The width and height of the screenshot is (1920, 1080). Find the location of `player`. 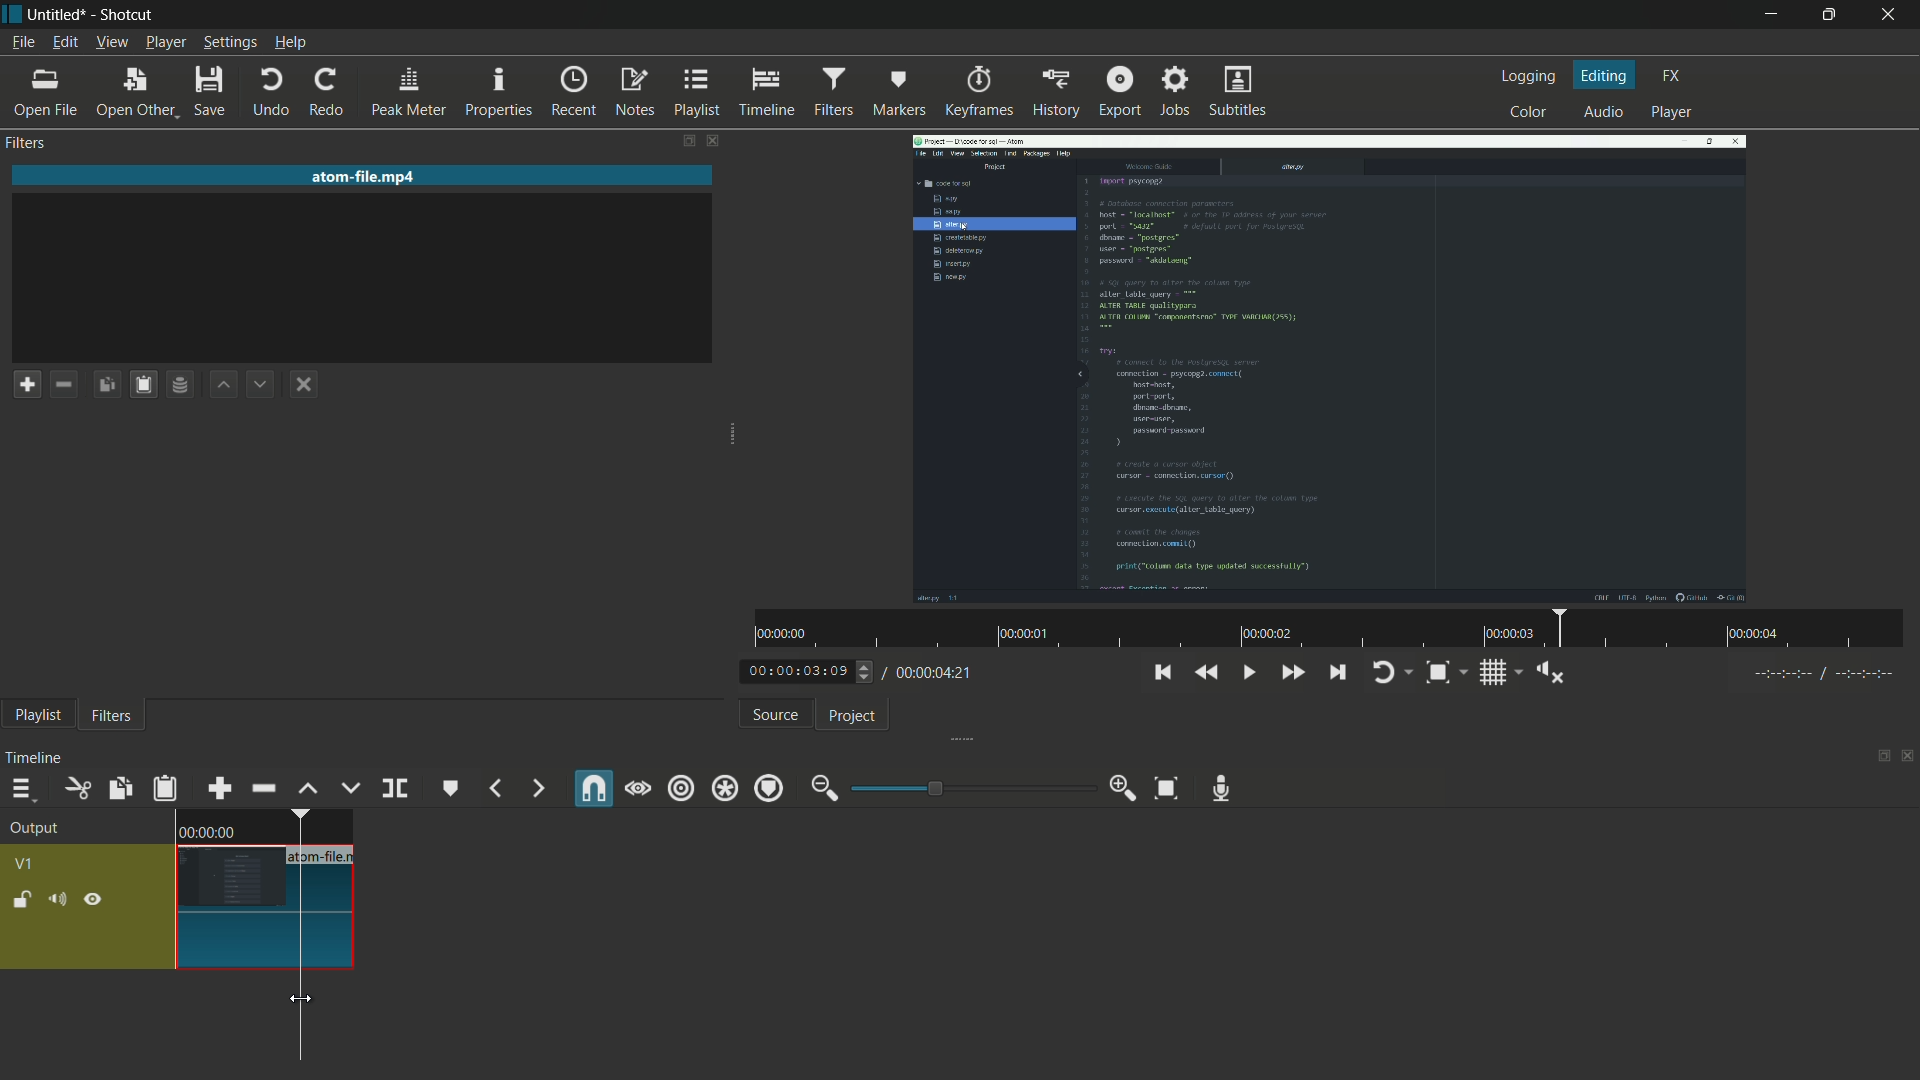

player is located at coordinates (1670, 113).